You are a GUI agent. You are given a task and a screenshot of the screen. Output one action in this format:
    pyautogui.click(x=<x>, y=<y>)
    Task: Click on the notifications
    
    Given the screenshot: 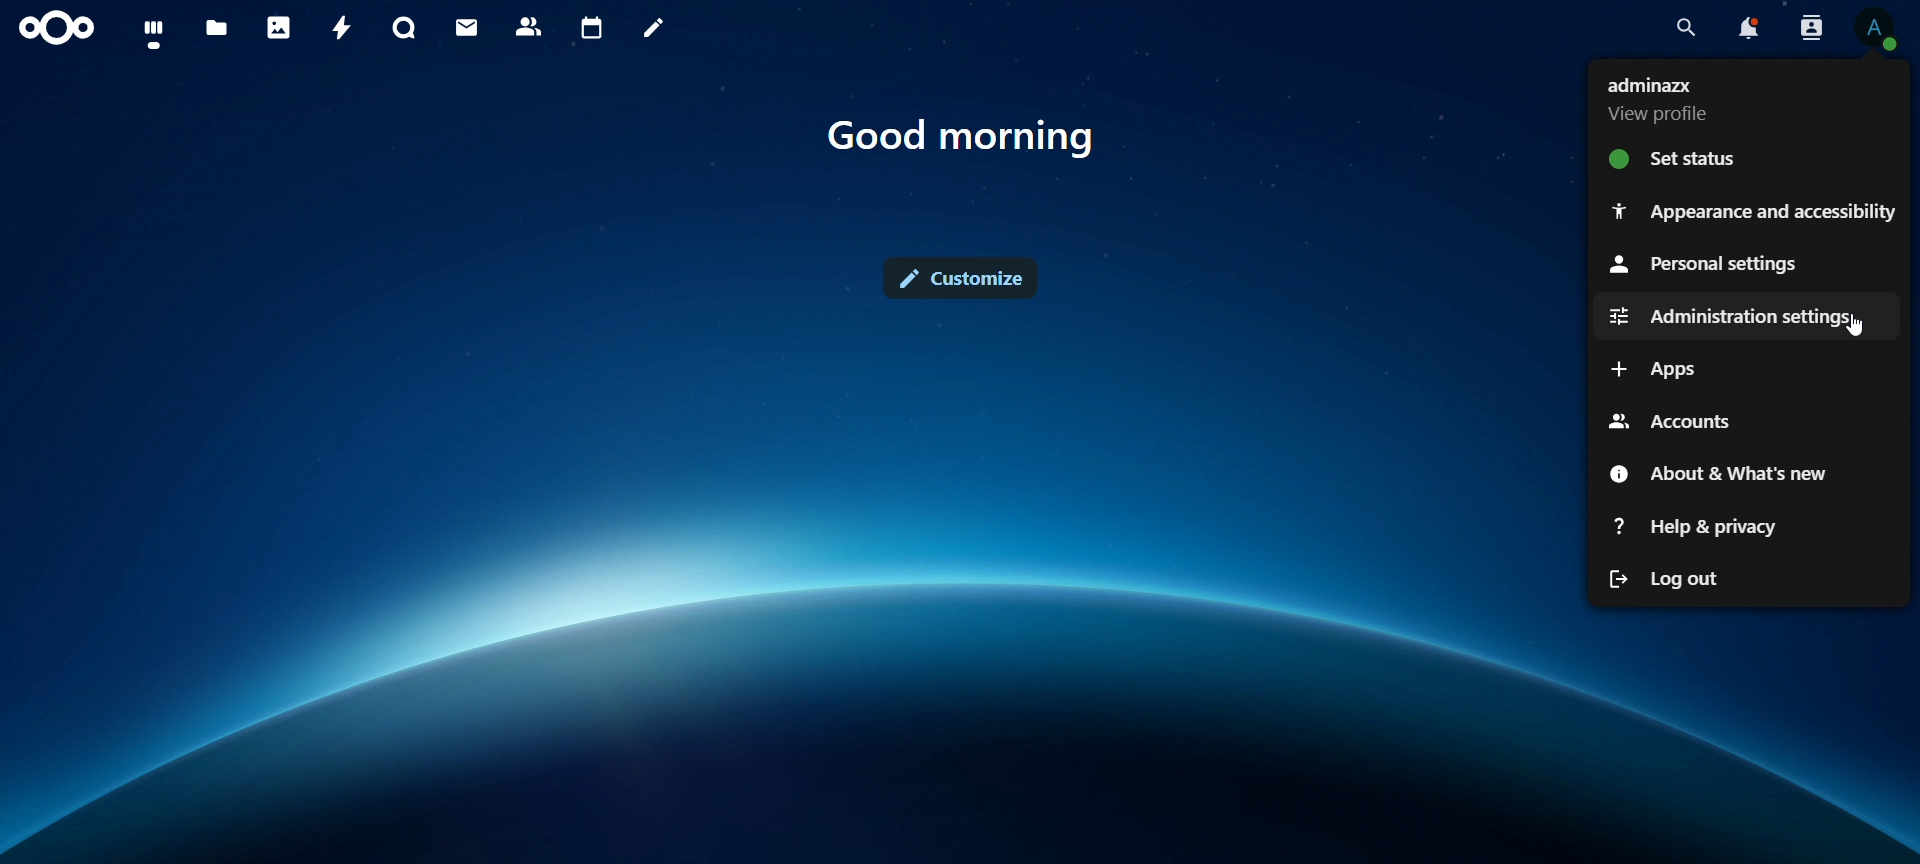 What is the action you would take?
    pyautogui.click(x=1748, y=28)
    